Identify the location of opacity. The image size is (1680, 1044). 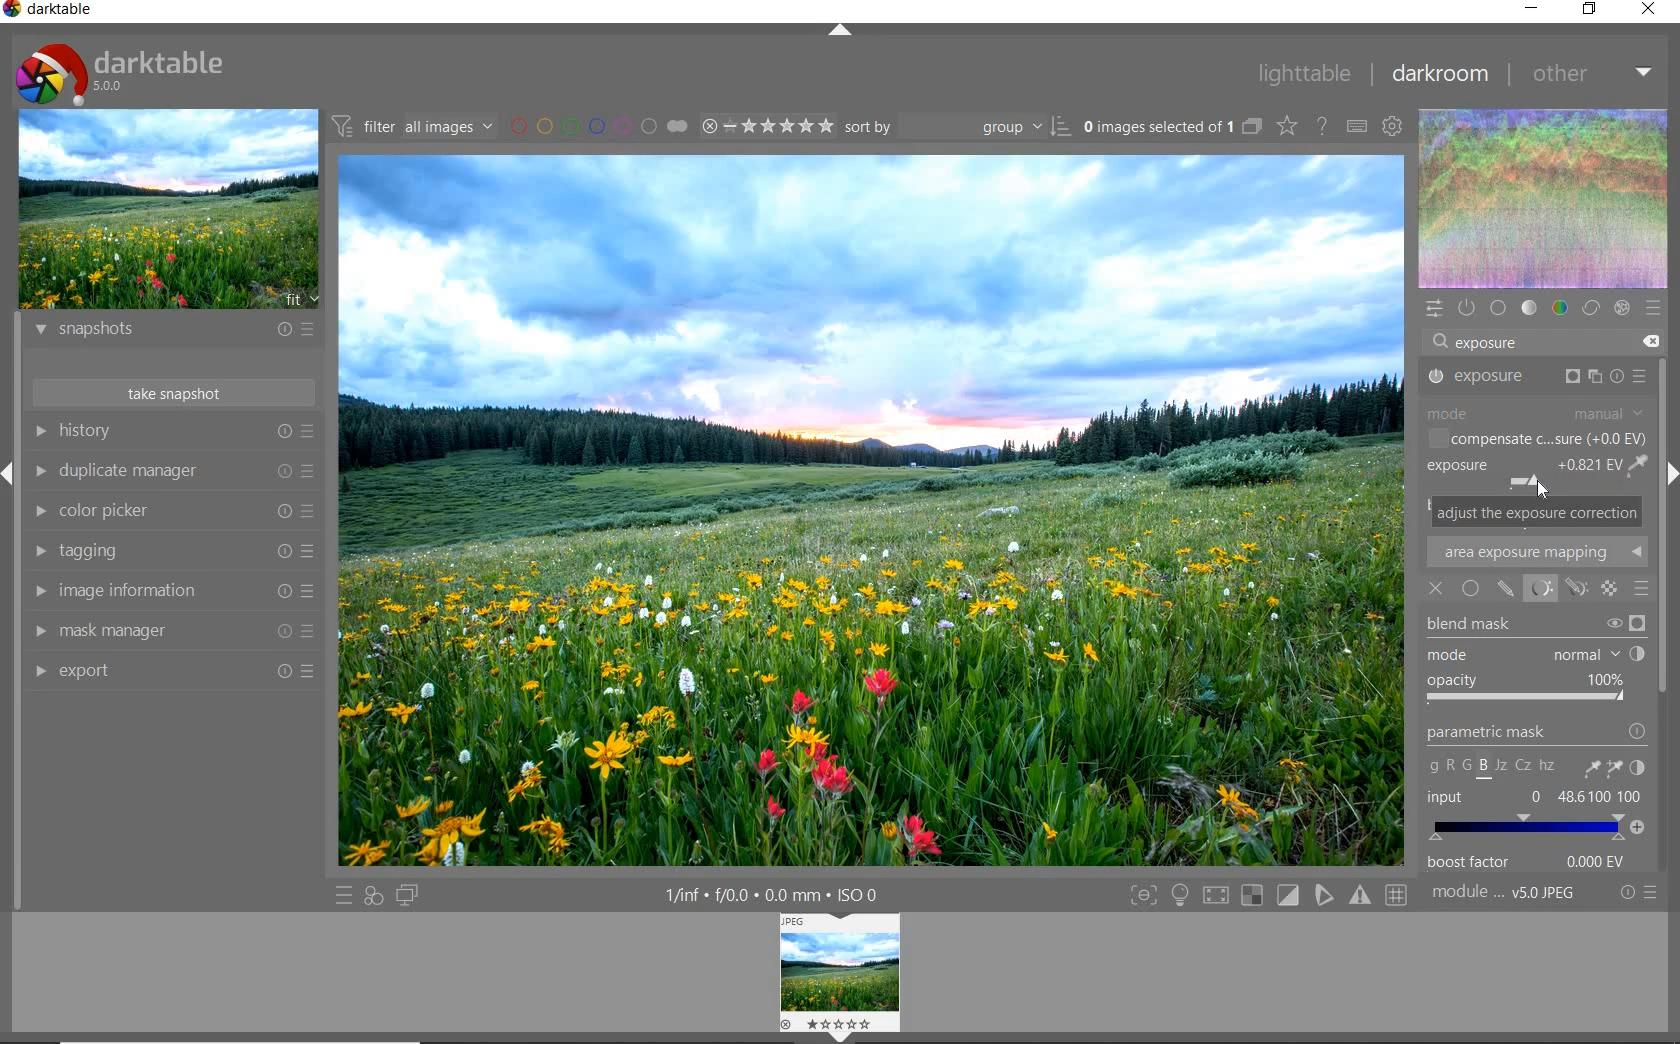
(1529, 693).